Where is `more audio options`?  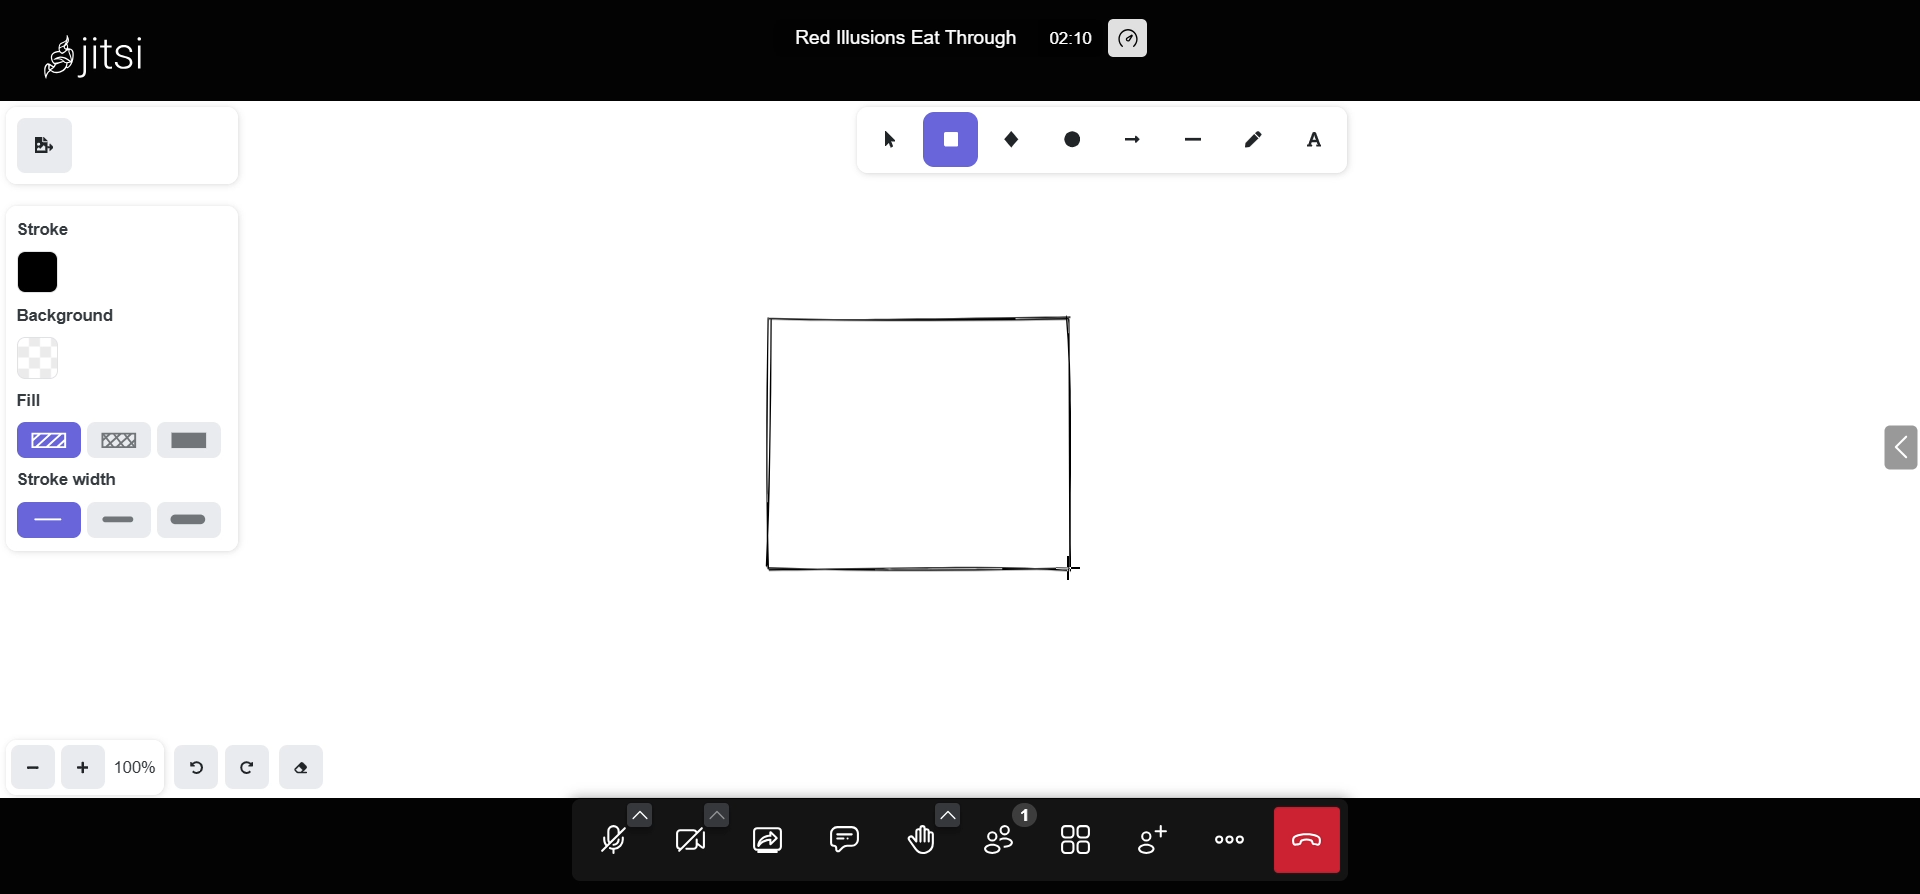
more audio options is located at coordinates (640, 814).